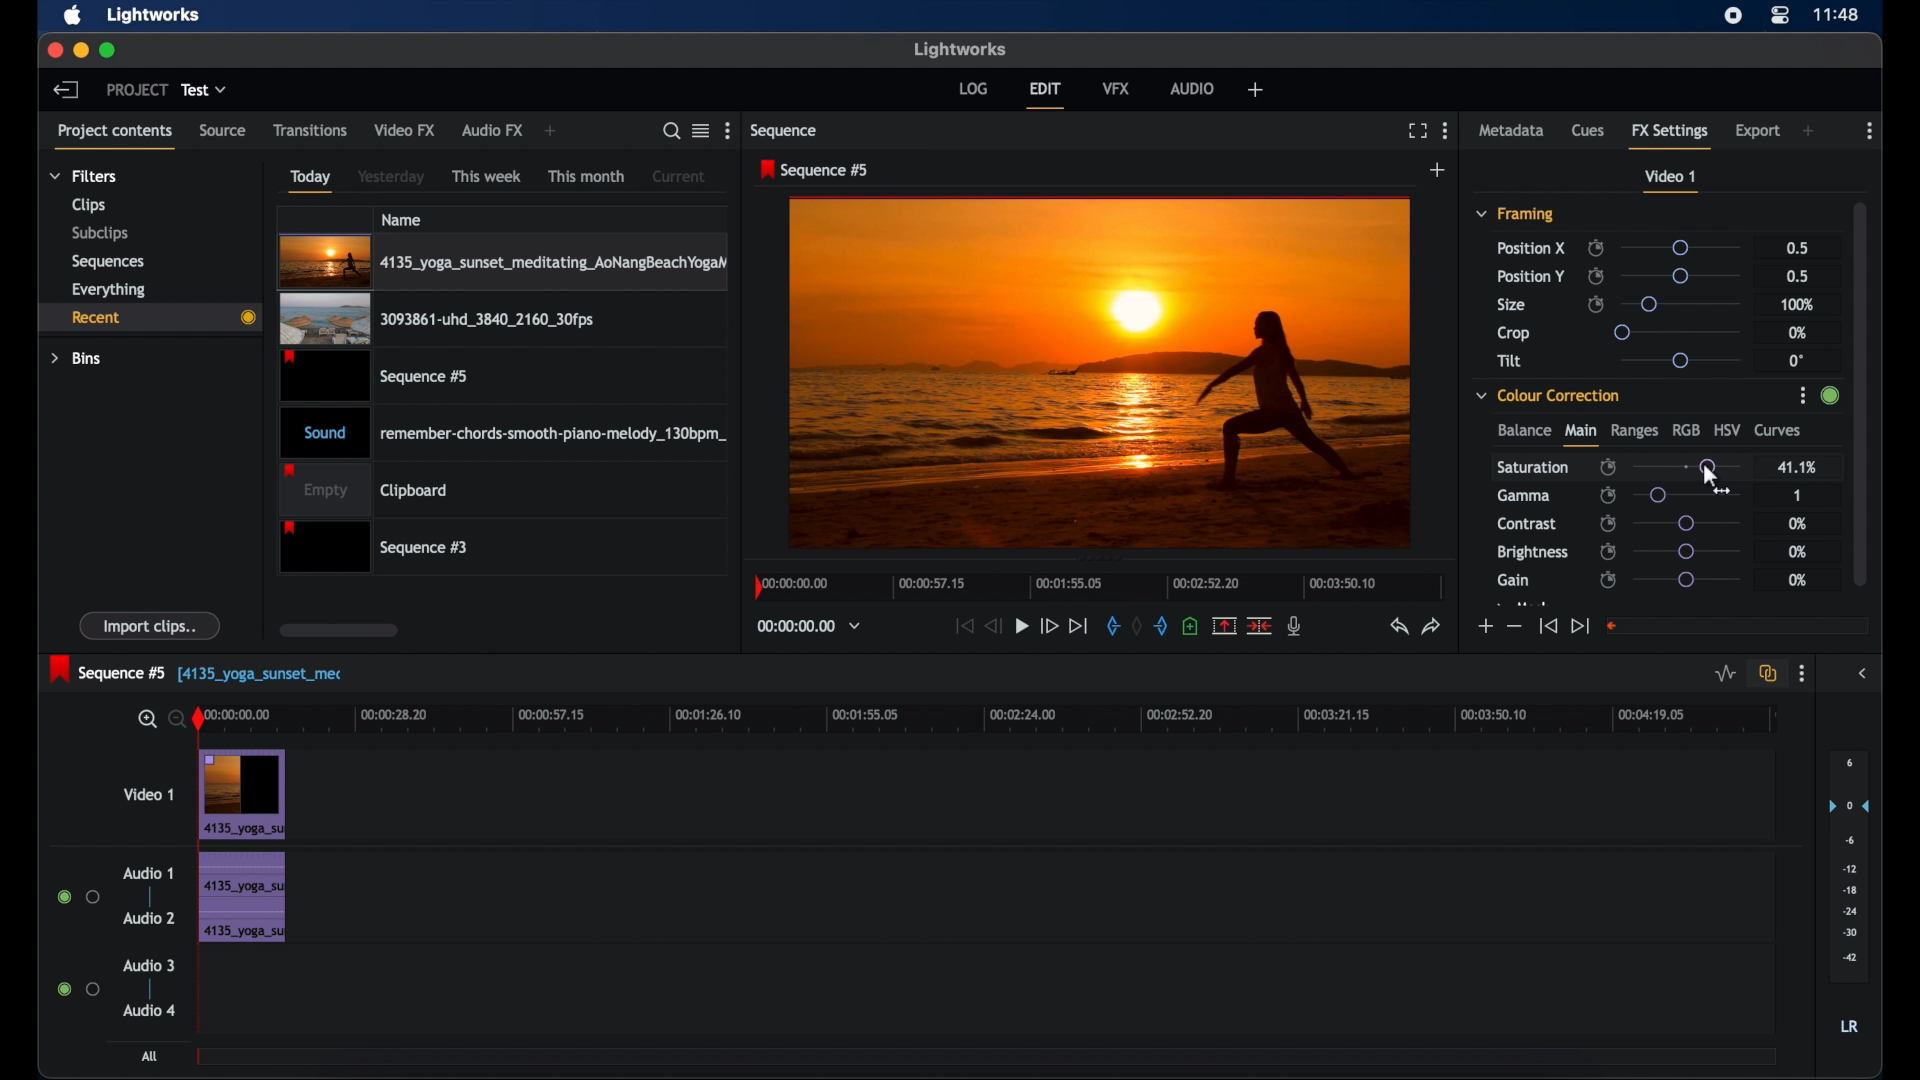 The image size is (1920, 1080). What do you see at coordinates (1687, 580) in the screenshot?
I see `slider` at bounding box center [1687, 580].